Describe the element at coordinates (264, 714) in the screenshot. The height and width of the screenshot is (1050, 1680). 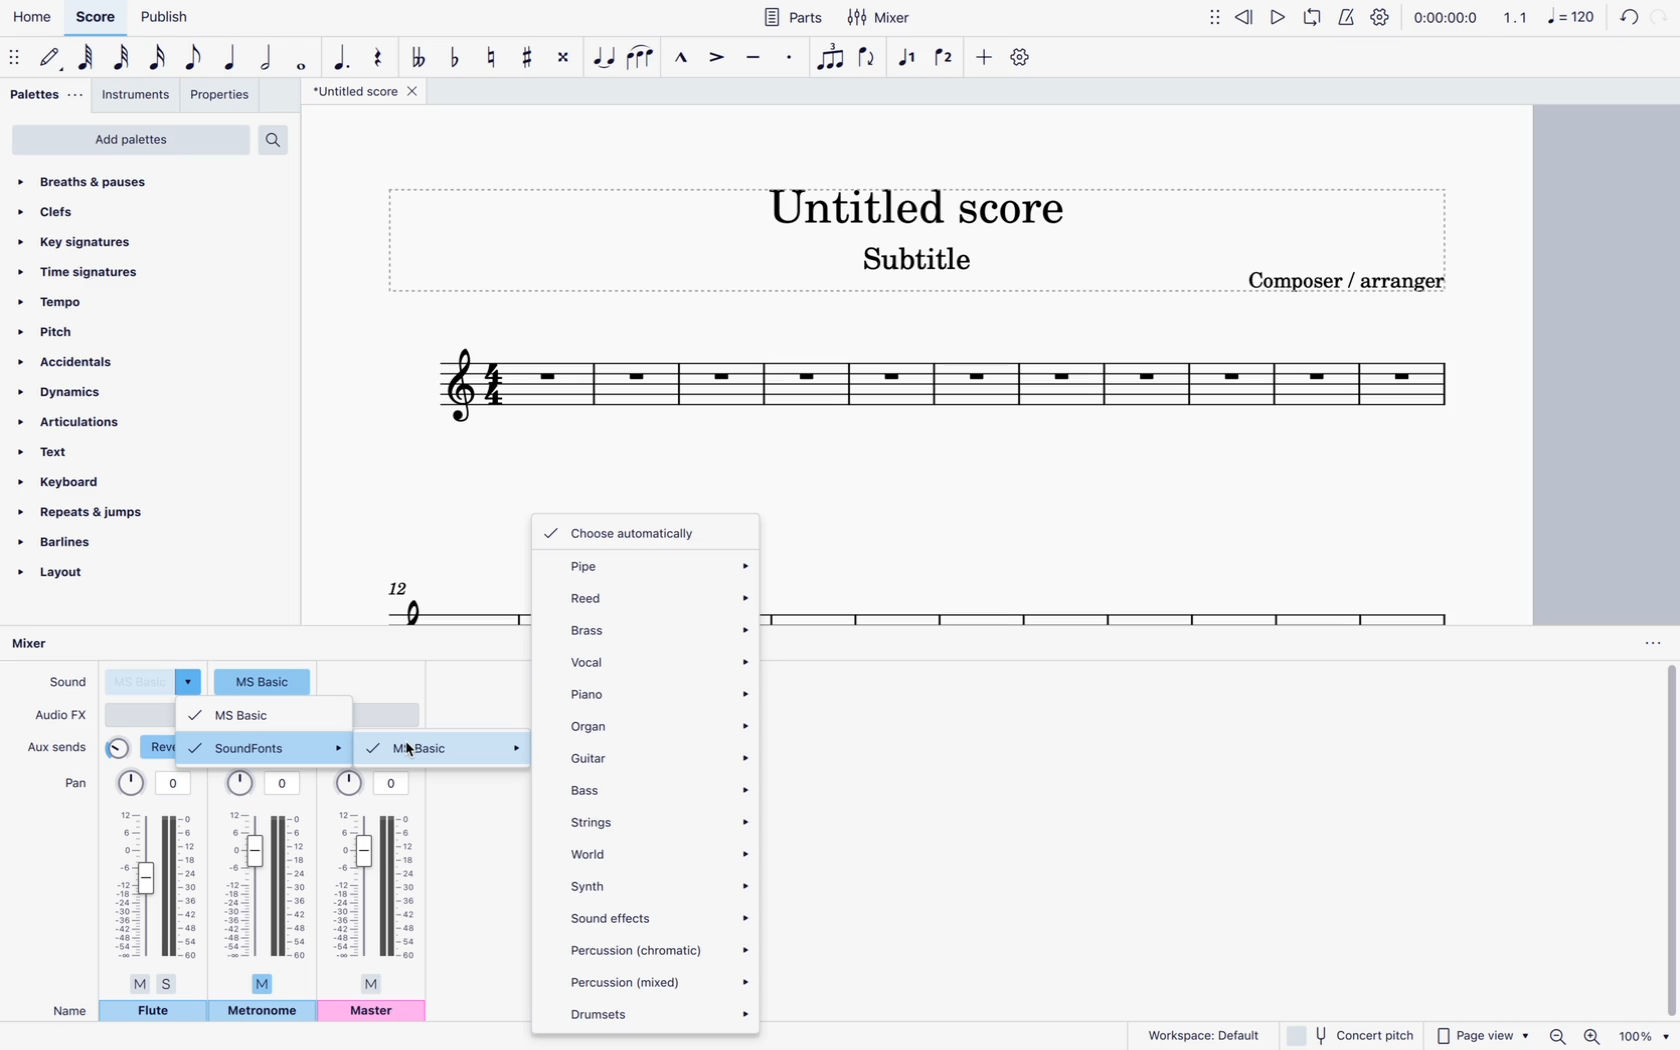
I see `msbasic ` at that location.